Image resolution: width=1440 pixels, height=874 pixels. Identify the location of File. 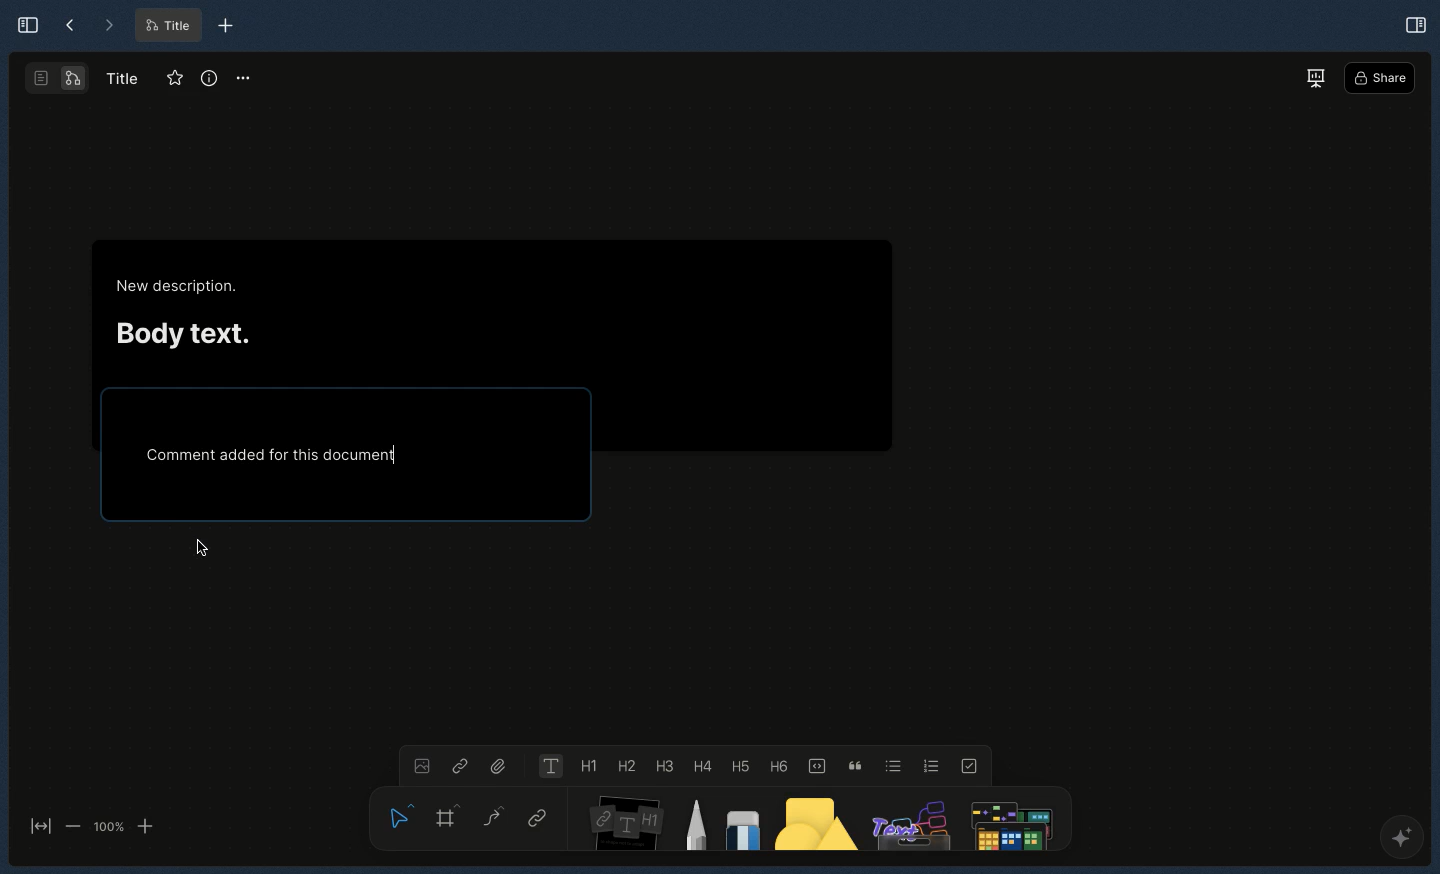
(500, 764).